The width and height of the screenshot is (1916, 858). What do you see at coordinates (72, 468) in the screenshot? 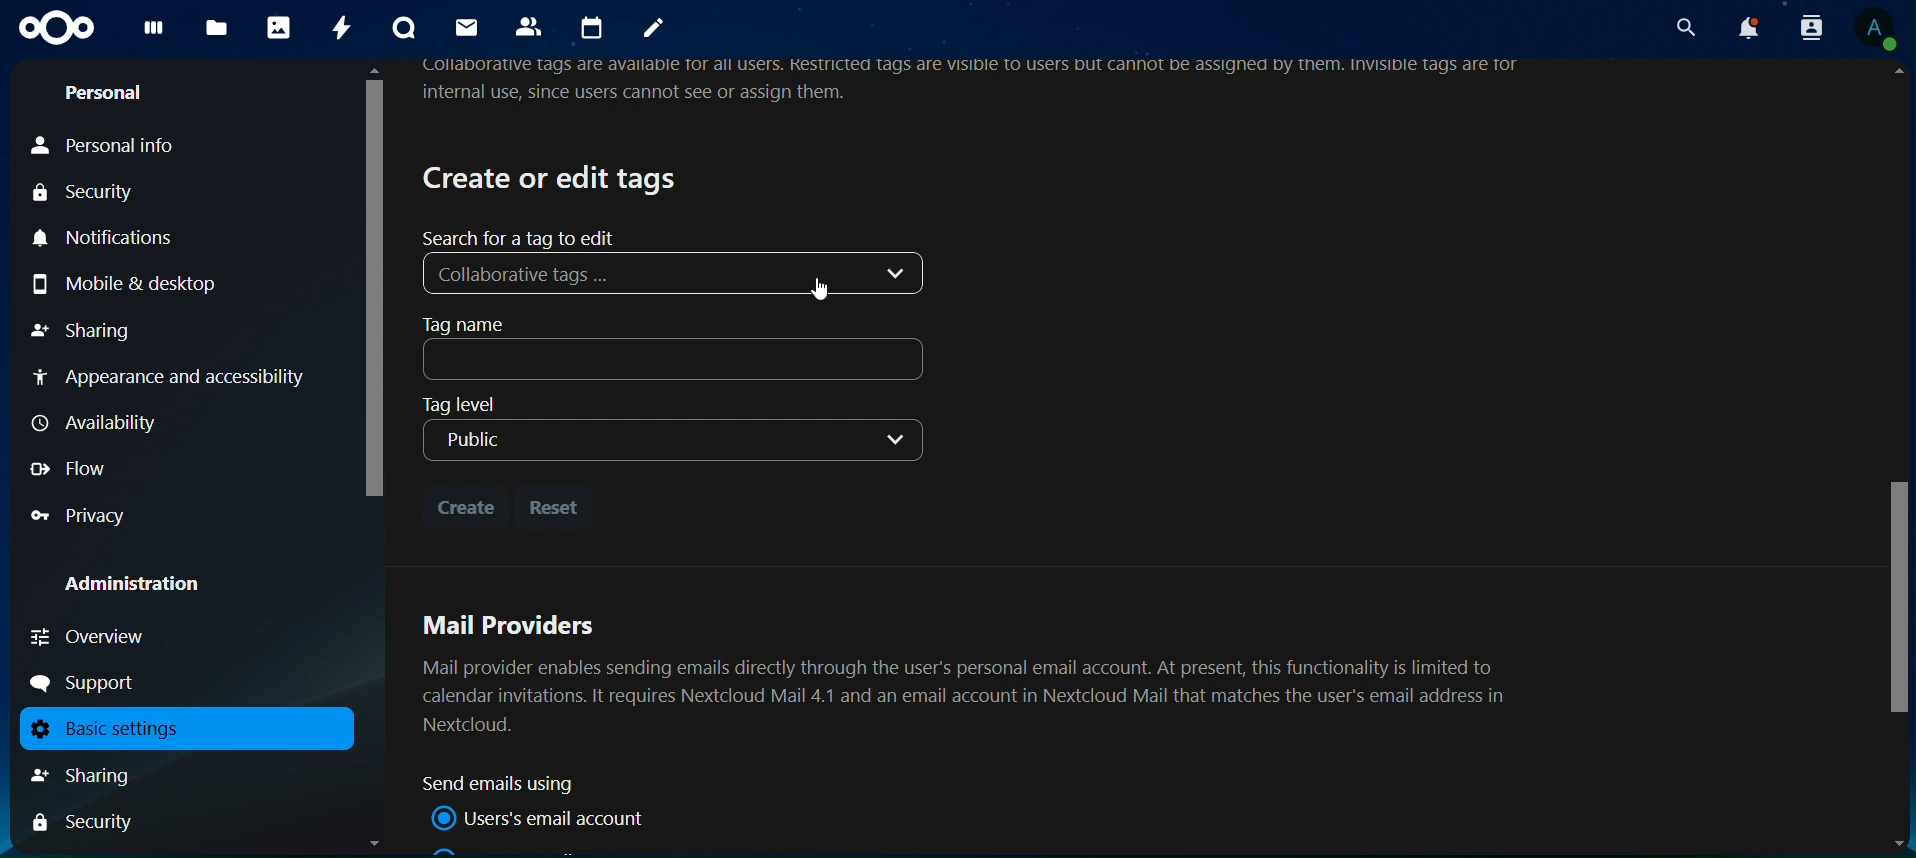
I see `flow` at bounding box center [72, 468].